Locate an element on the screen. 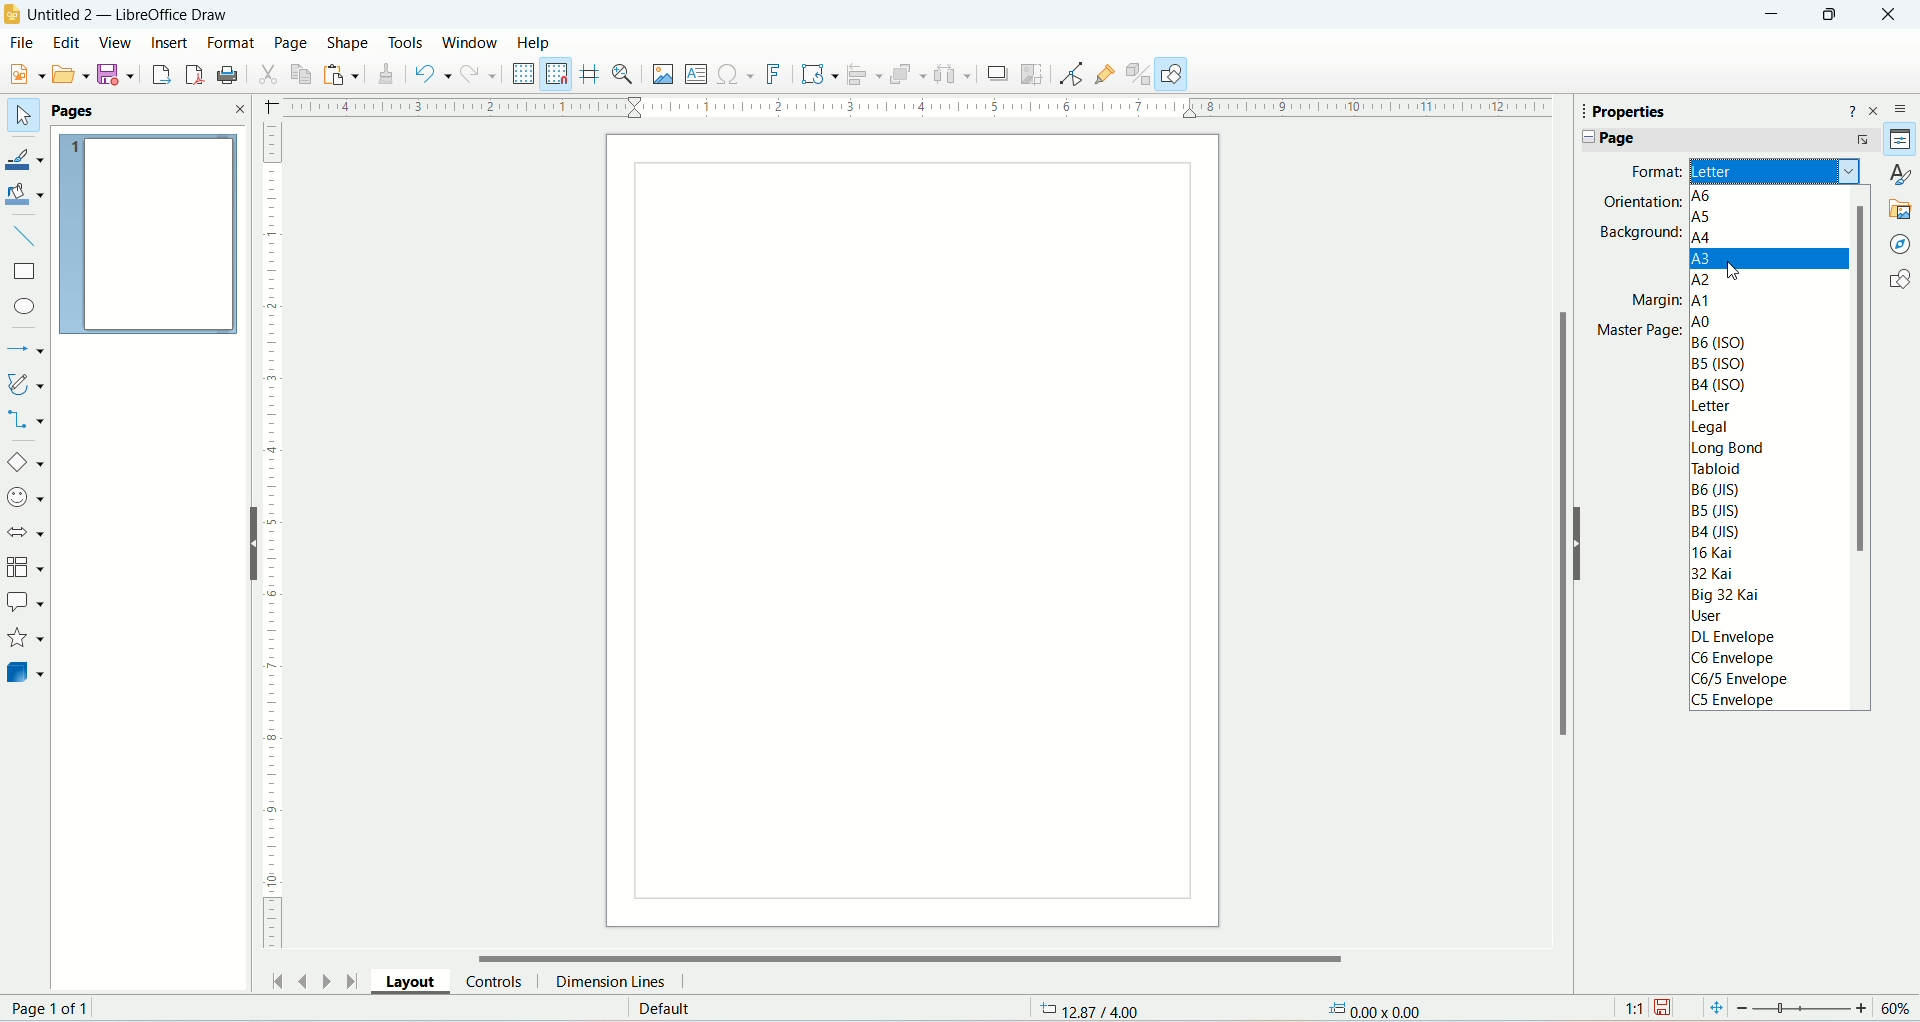 This screenshot has height=1022, width=1920. paste is located at coordinates (345, 75).